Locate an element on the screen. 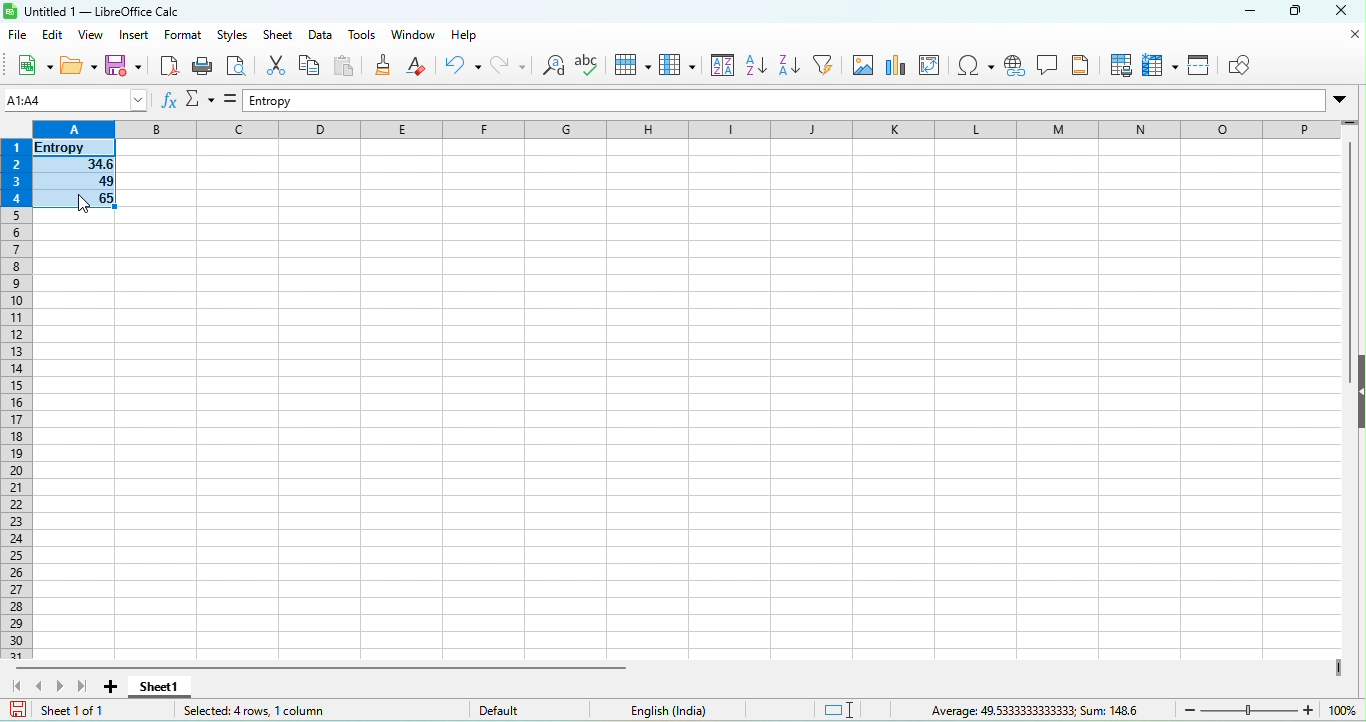 This screenshot has width=1366, height=722. sort descending is located at coordinates (794, 68).